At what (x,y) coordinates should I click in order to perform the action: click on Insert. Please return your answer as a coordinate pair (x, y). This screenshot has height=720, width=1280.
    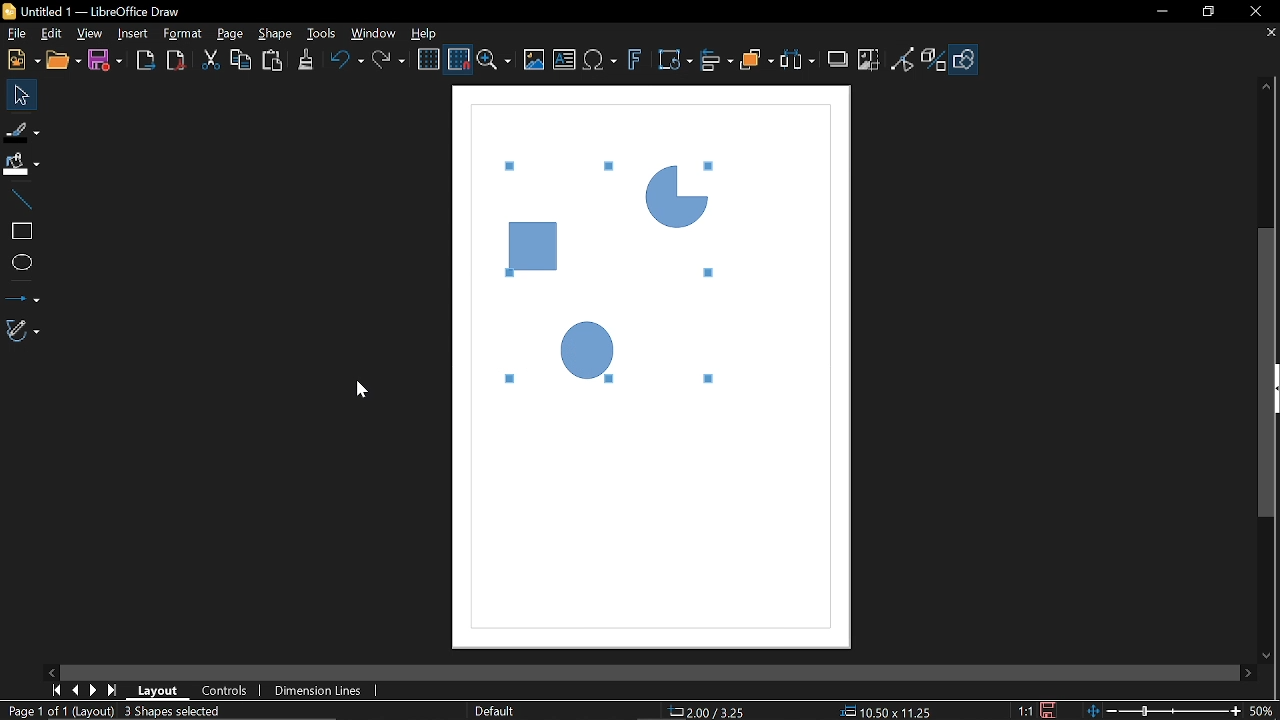
    Looking at the image, I should click on (131, 35).